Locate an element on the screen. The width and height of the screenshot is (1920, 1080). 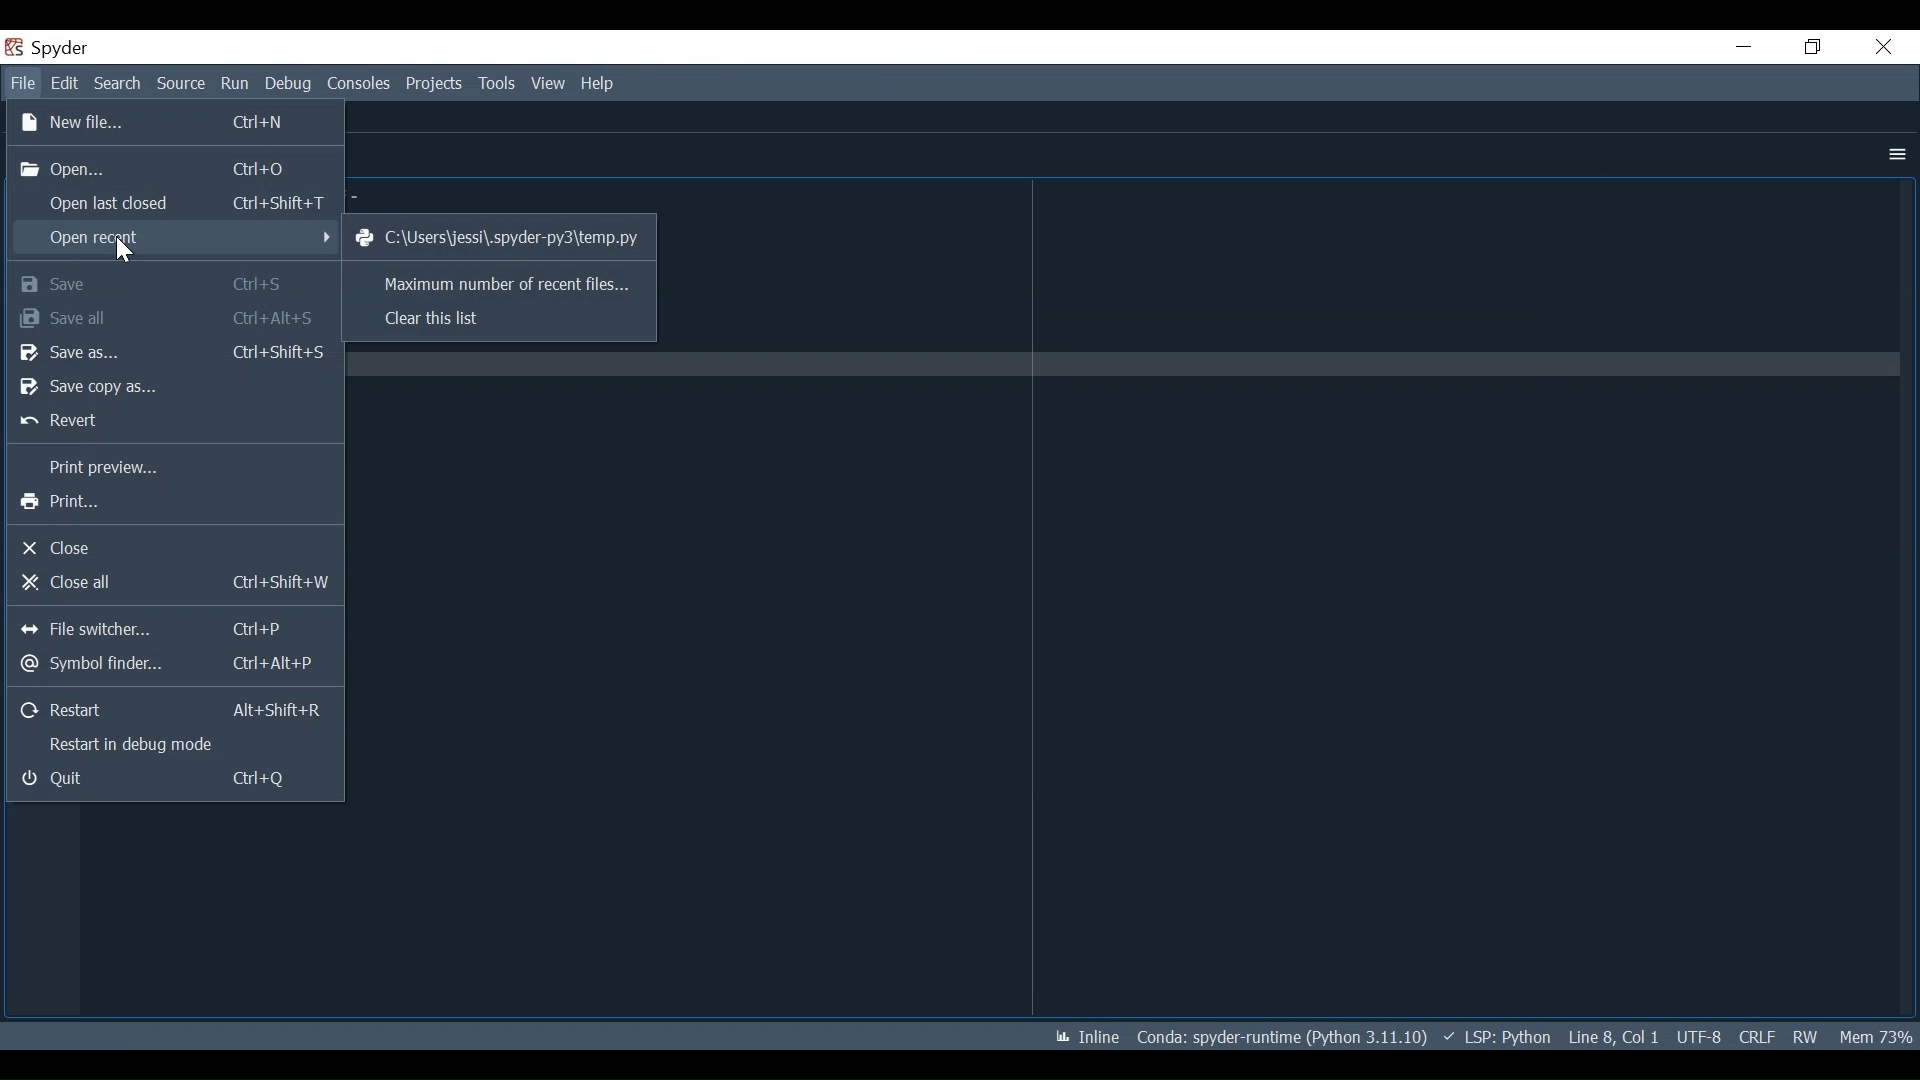
UTF-8 is located at coordinates (1697, 1034).